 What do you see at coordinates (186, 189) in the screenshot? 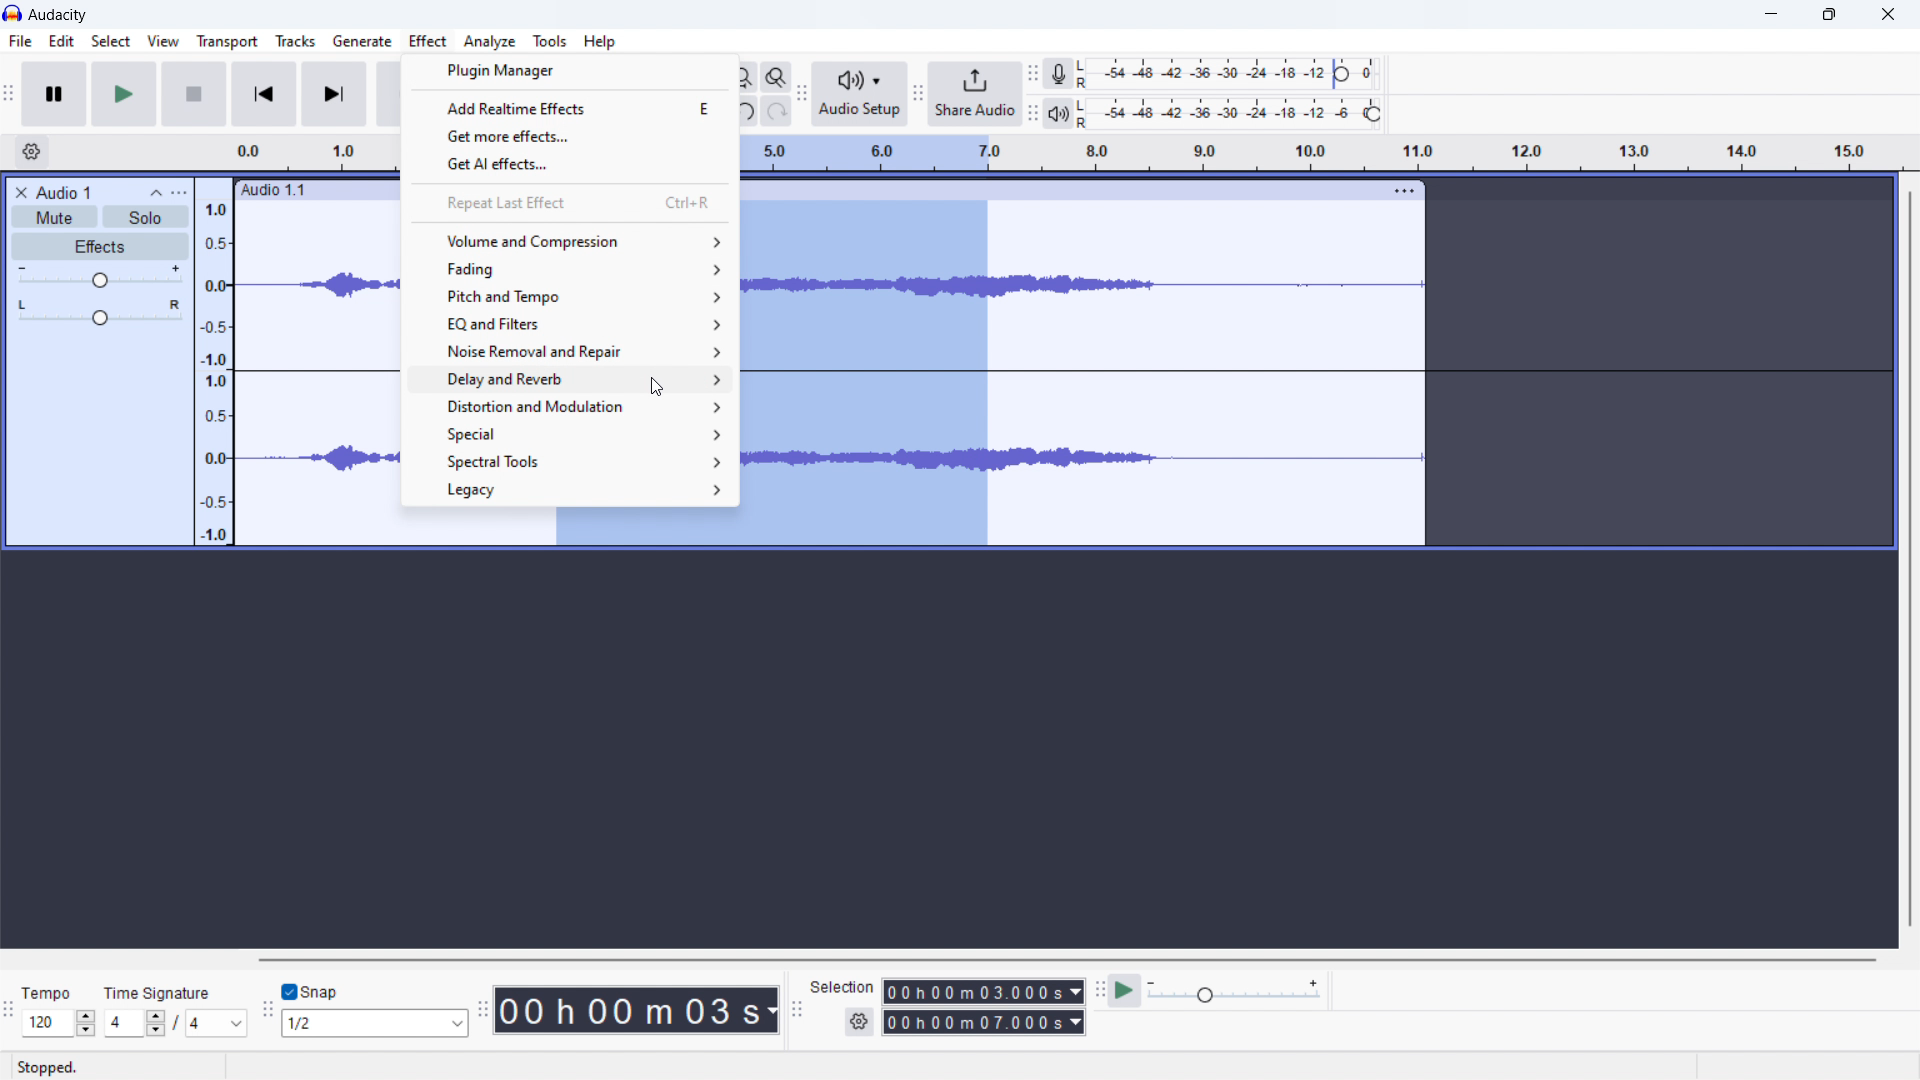
I see `more options` at bounding box center [186, 189].